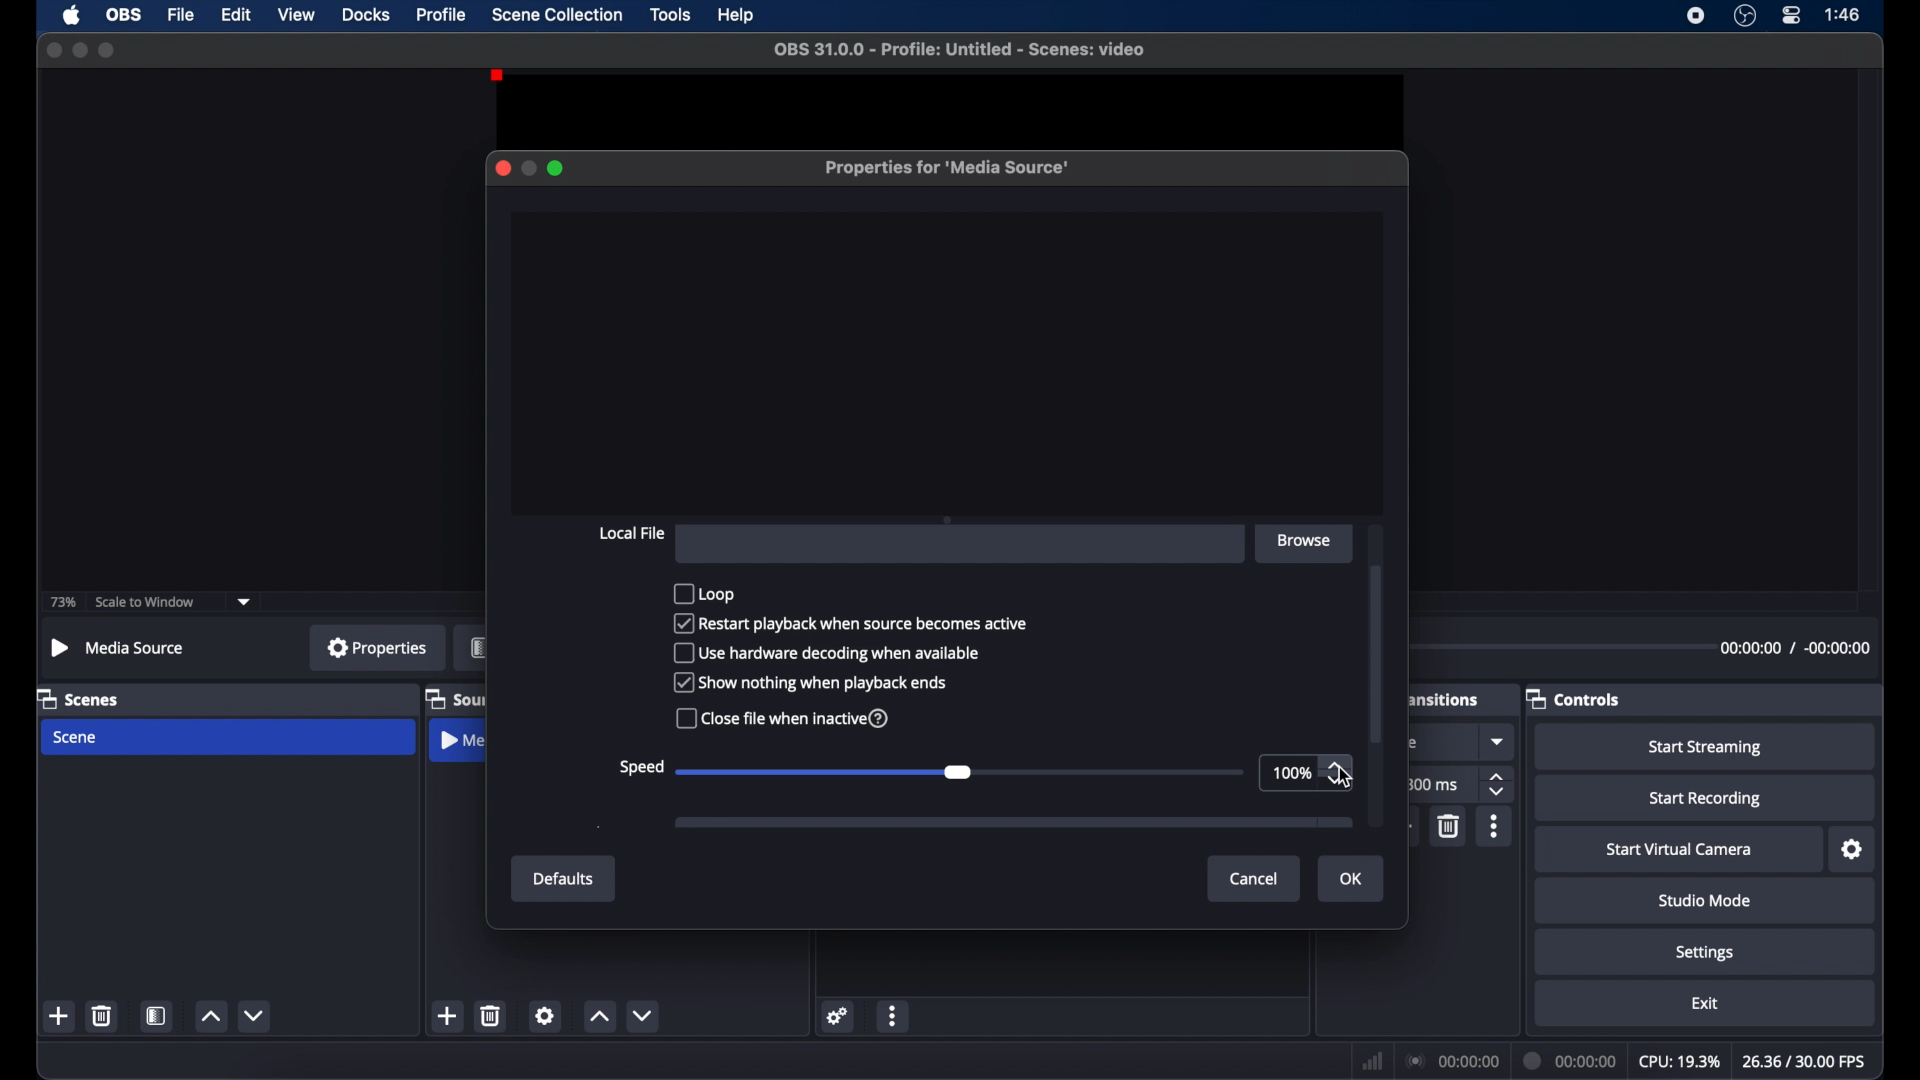 Image resolution: width=1920 pixels, height=1080 pixels. I want to click on tools, so click(672, 13).